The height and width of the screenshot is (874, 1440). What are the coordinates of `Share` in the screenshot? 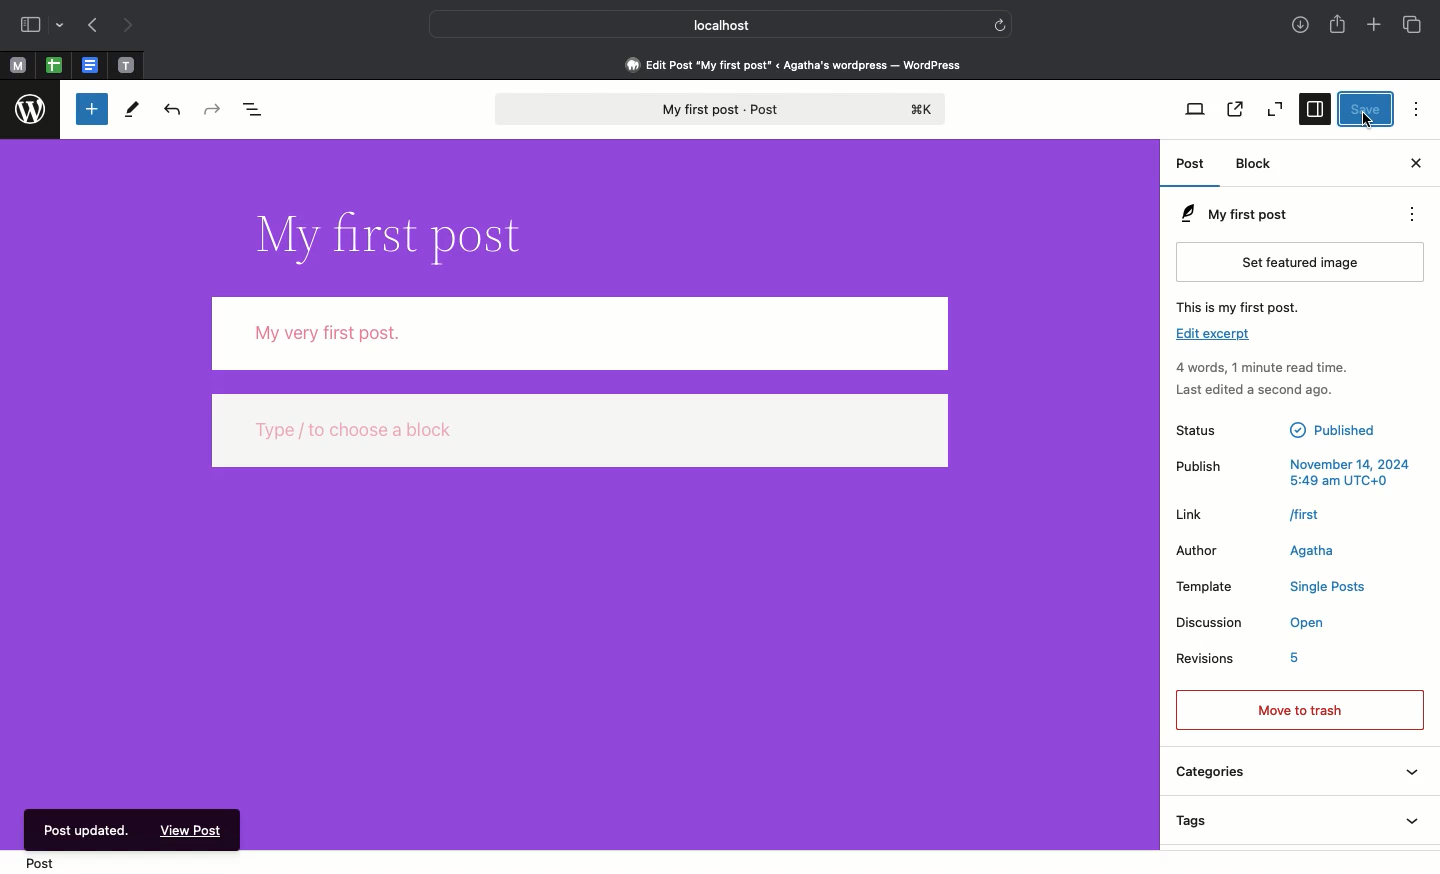 It's located at (1340, 26).